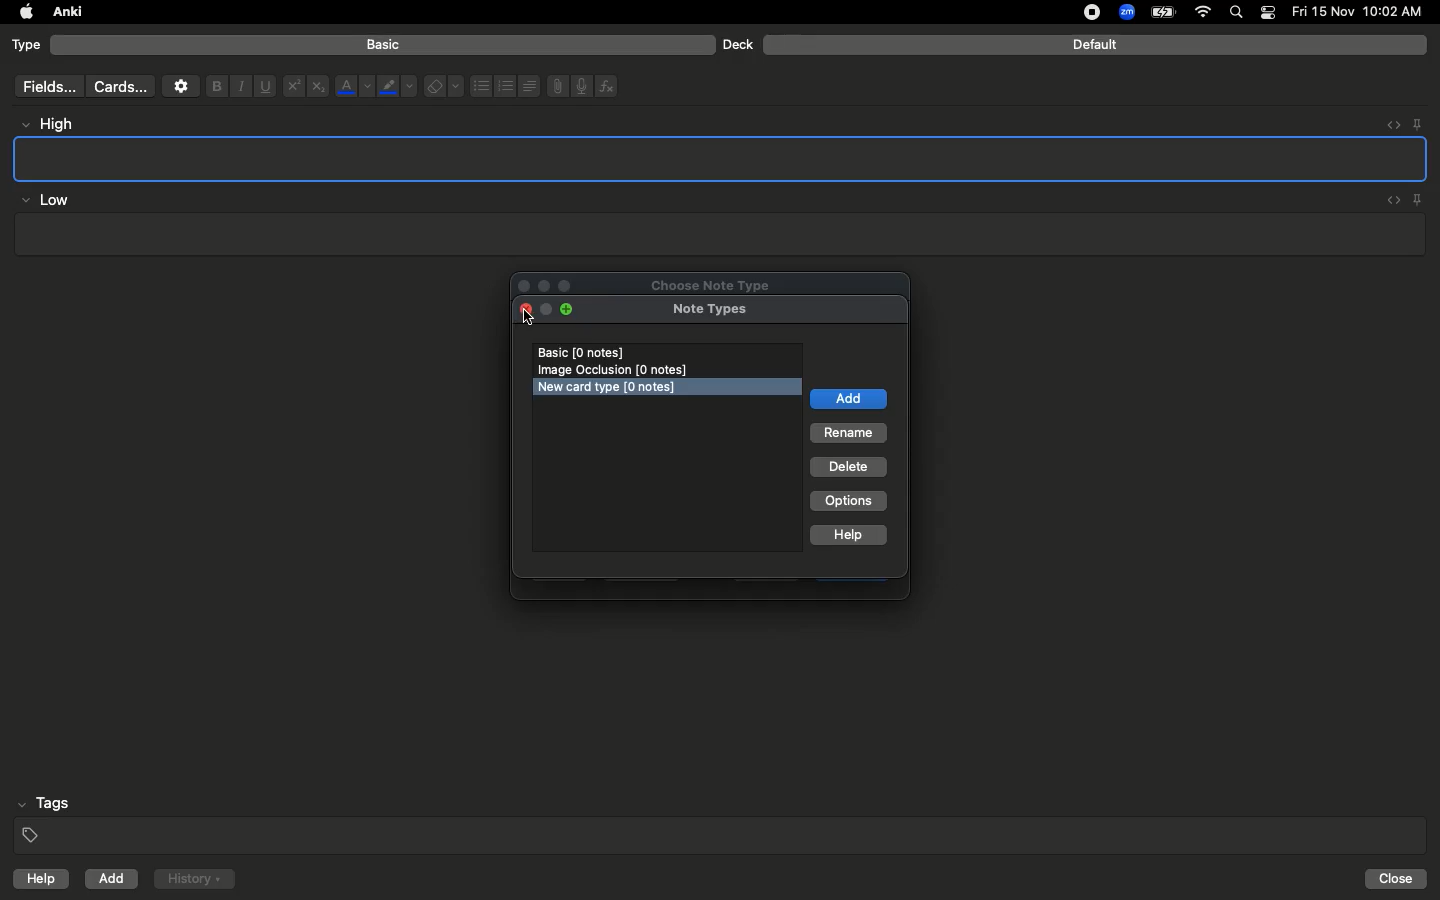 The image size is (1440, 900). What do you see at coordinates (1268, 13) in the screenshot?
I see `Notification bar` at bounding box center [1268, 13].